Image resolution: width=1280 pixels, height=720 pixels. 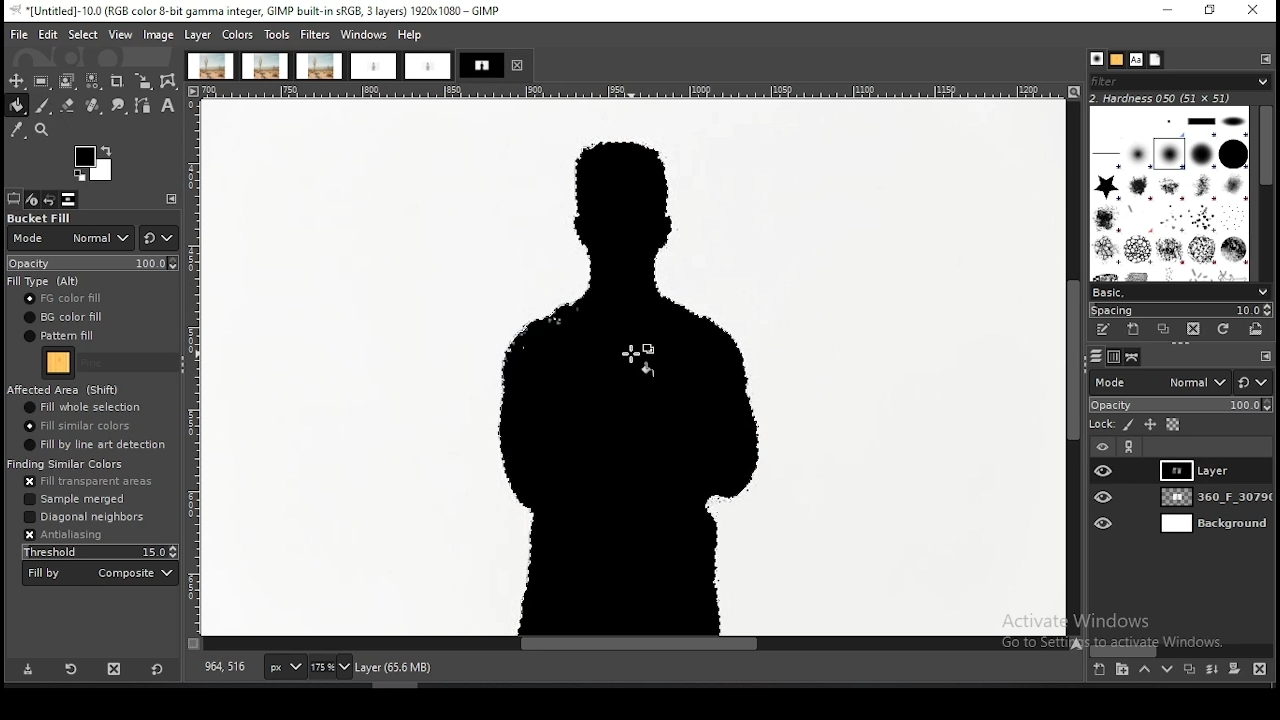 What do you see at coordinates (62, 316) in the screenshot?
I see `BG color fill` at bounding box center [62, 316].